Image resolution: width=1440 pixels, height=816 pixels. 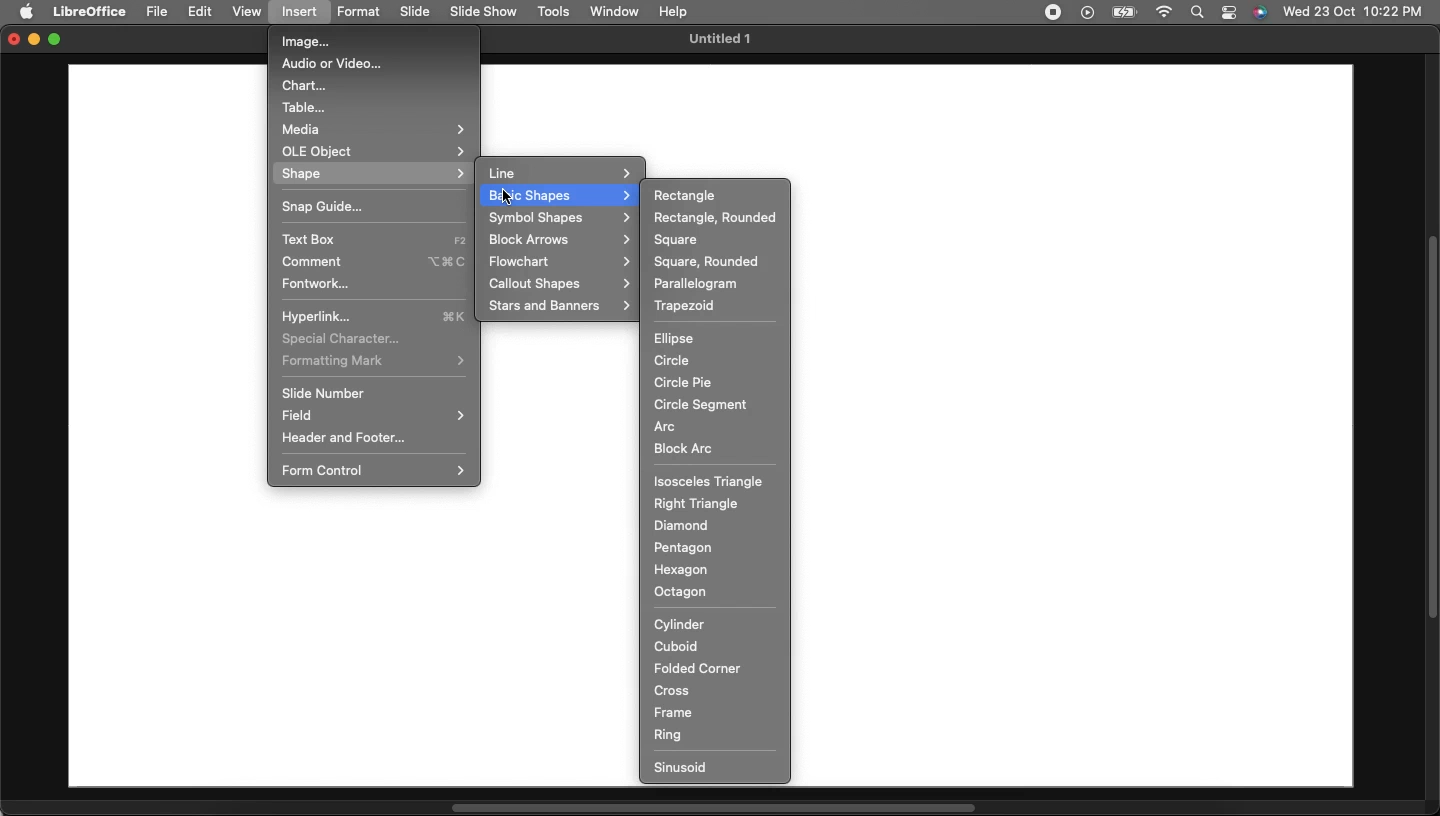 I want to click on Untitled 1, so click(x=717, y=40).